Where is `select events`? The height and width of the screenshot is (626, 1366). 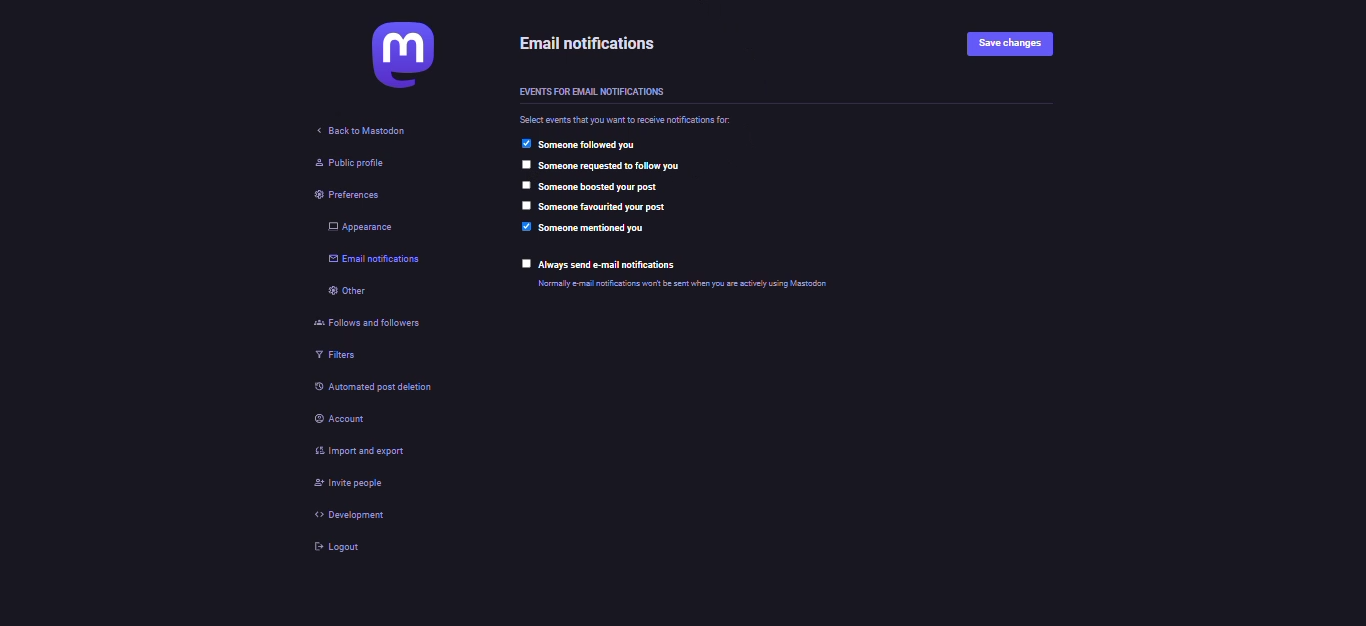 select events is located at coordinates (632, 119).